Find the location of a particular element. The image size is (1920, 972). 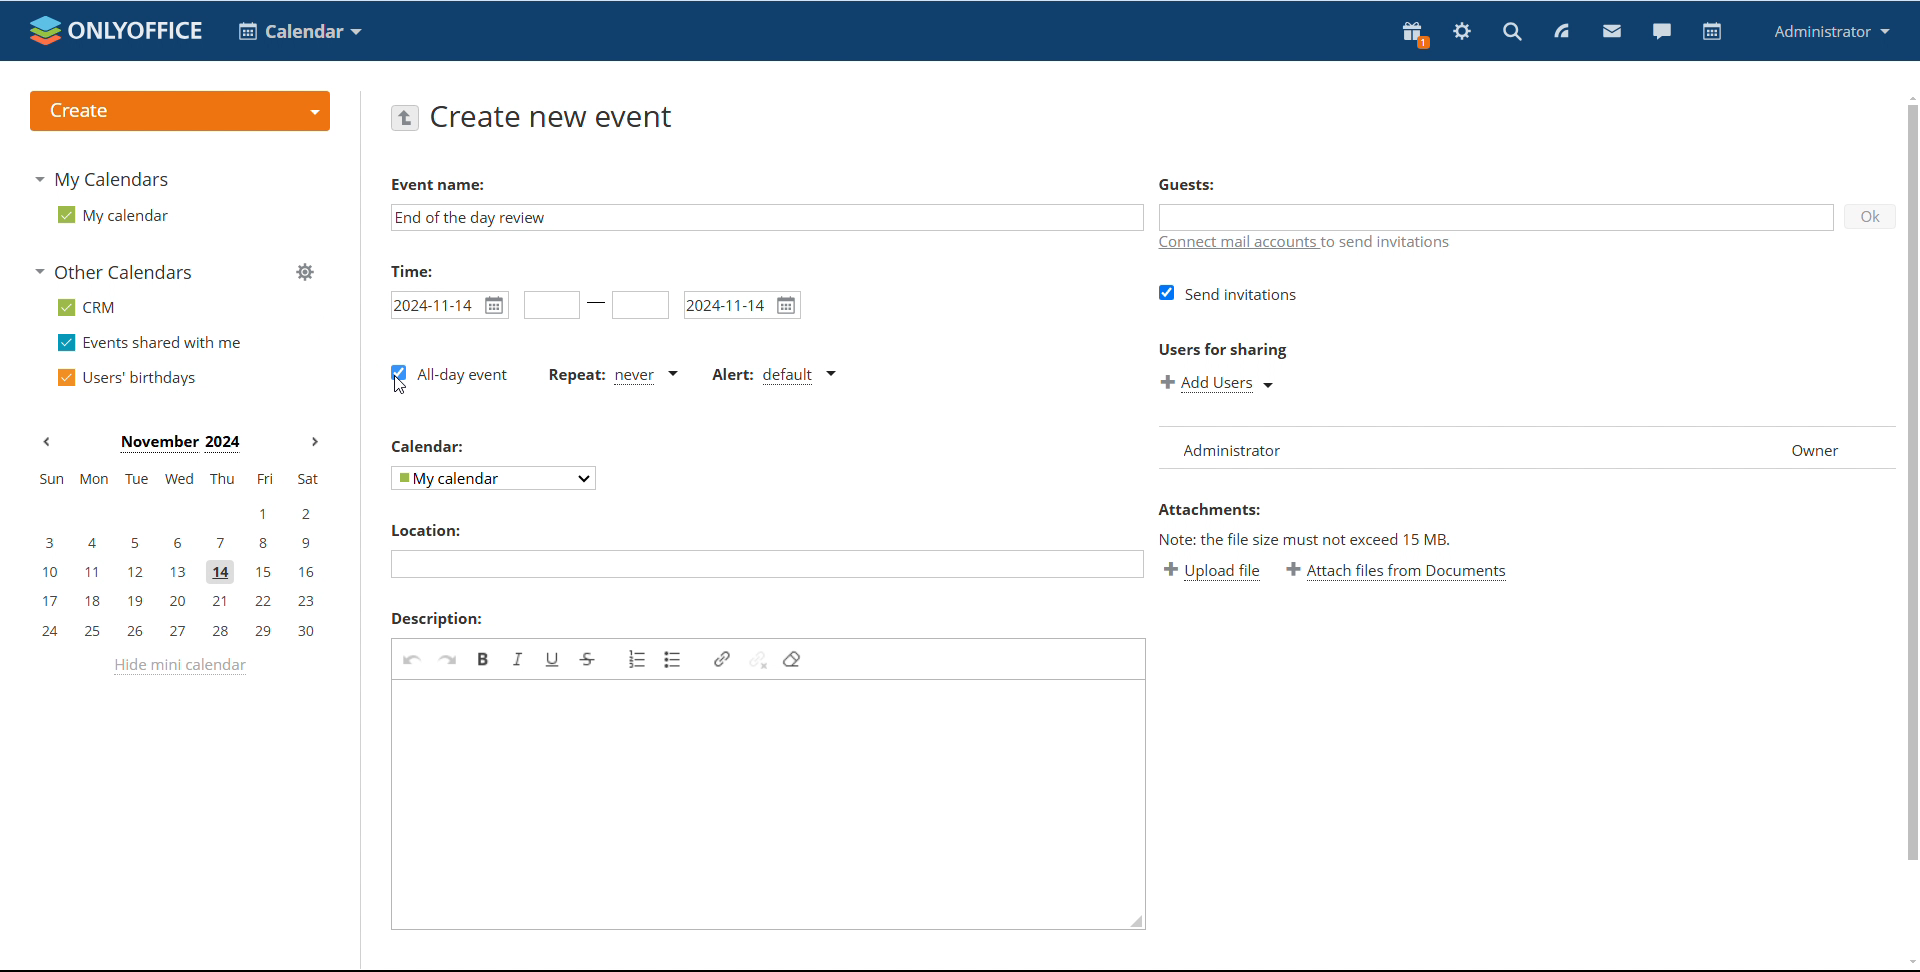

my calendar is located at coordinates (111, 215).